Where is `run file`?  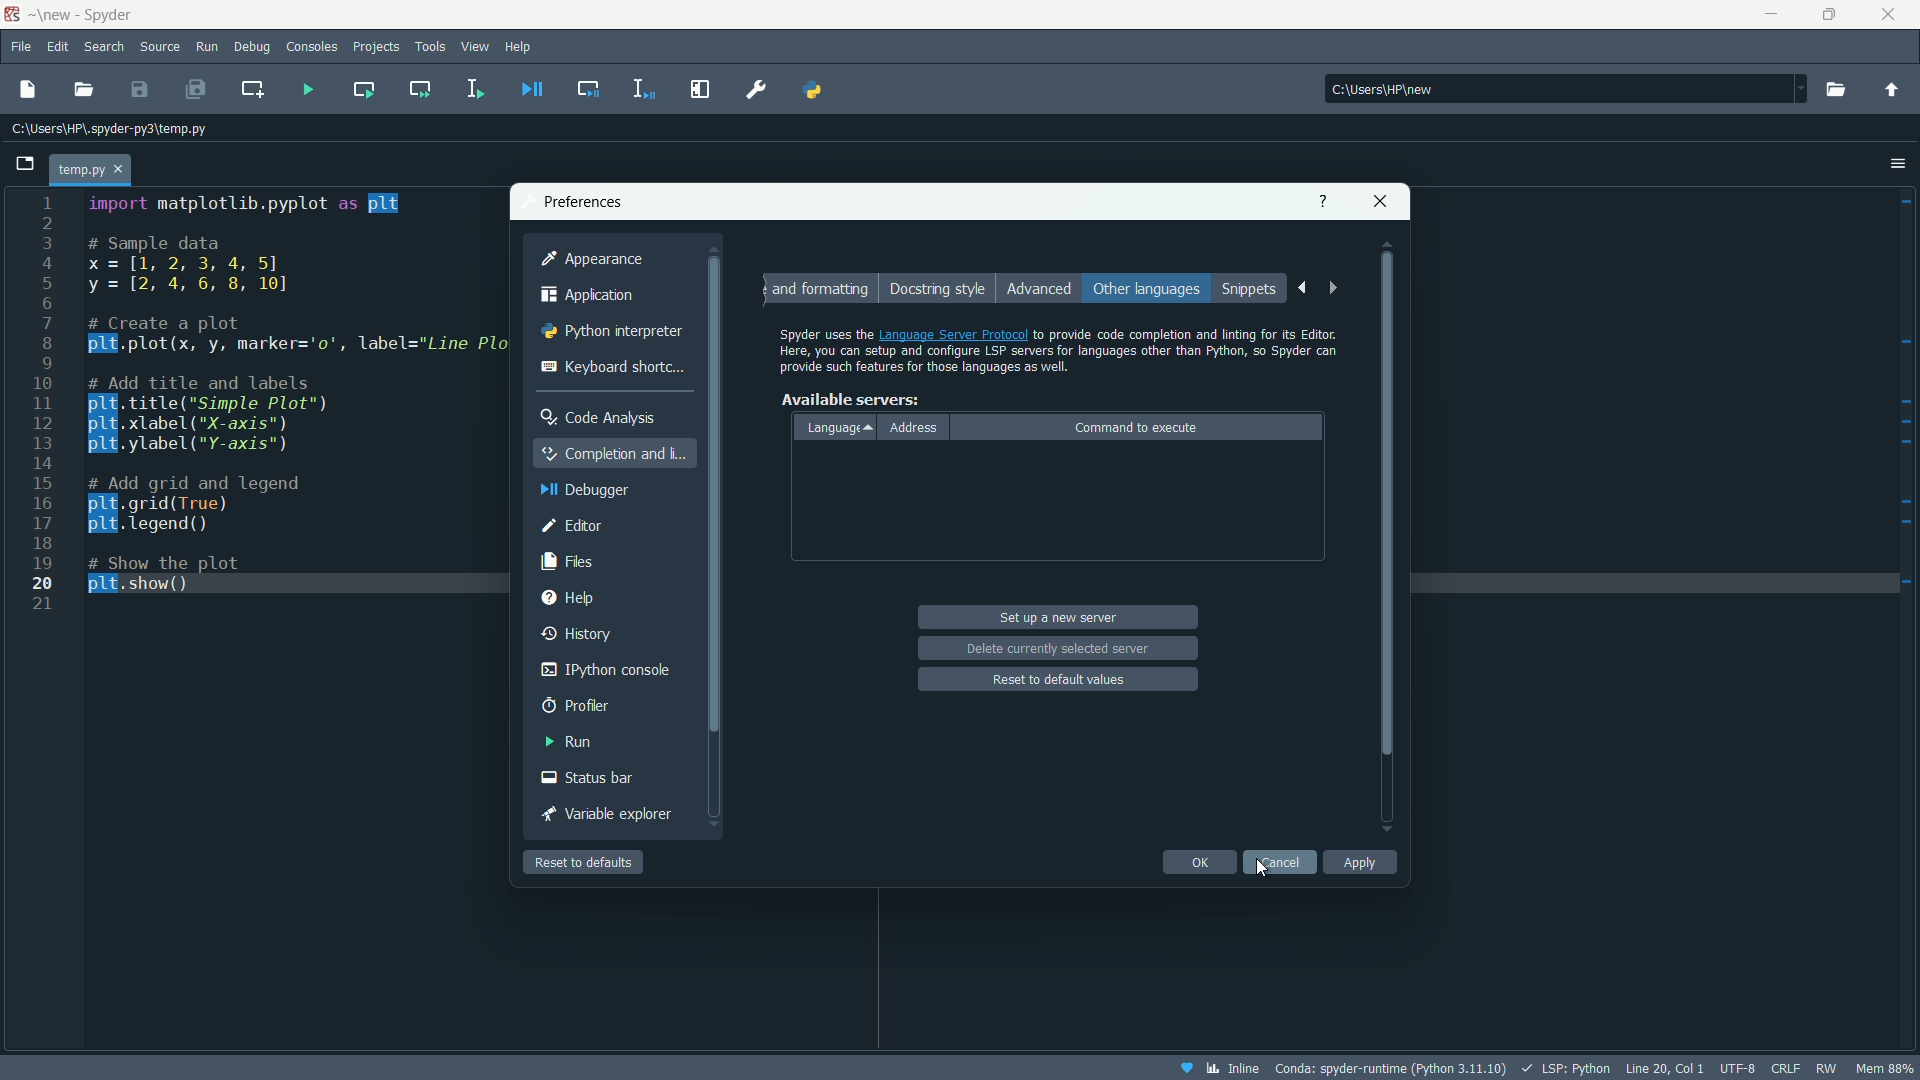 run file is located at coordinates (309, 90).